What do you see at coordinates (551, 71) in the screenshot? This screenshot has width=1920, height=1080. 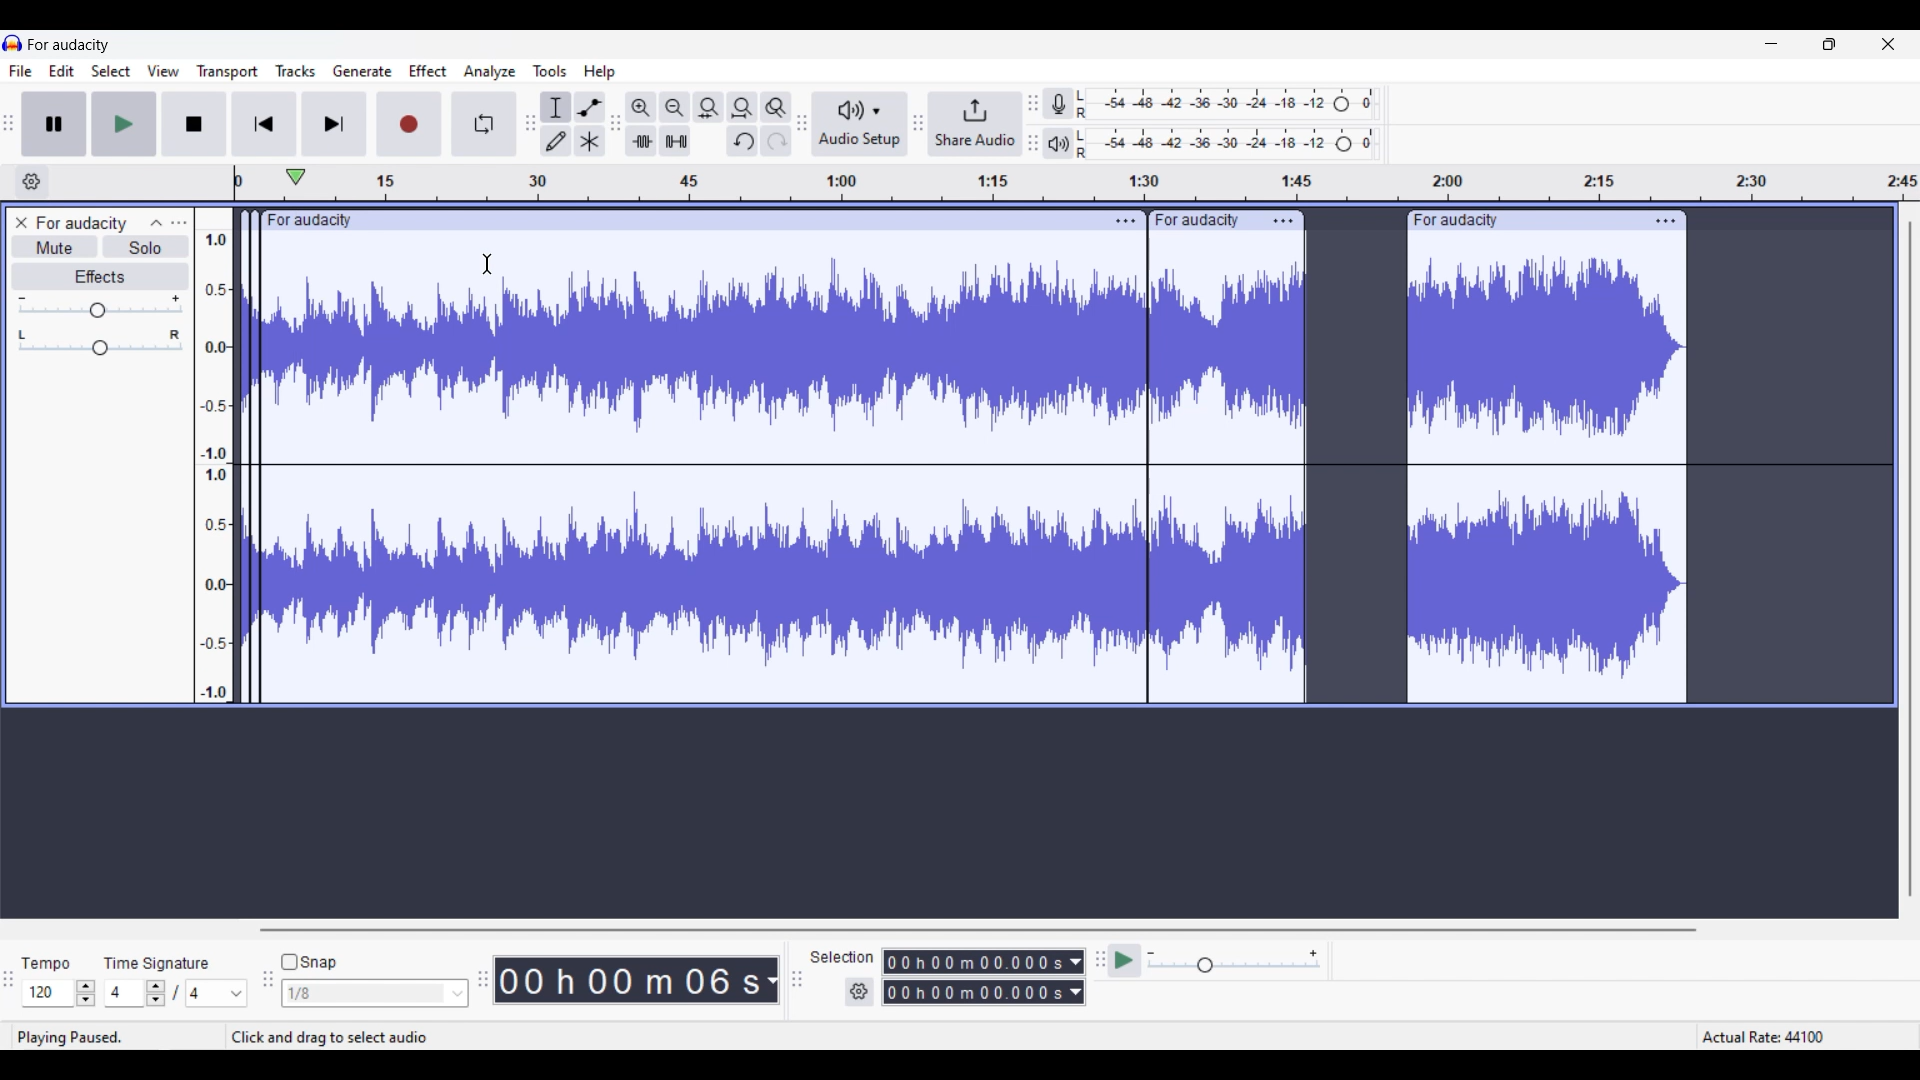 I see `Tools menu` at bounding box center [551, 71].